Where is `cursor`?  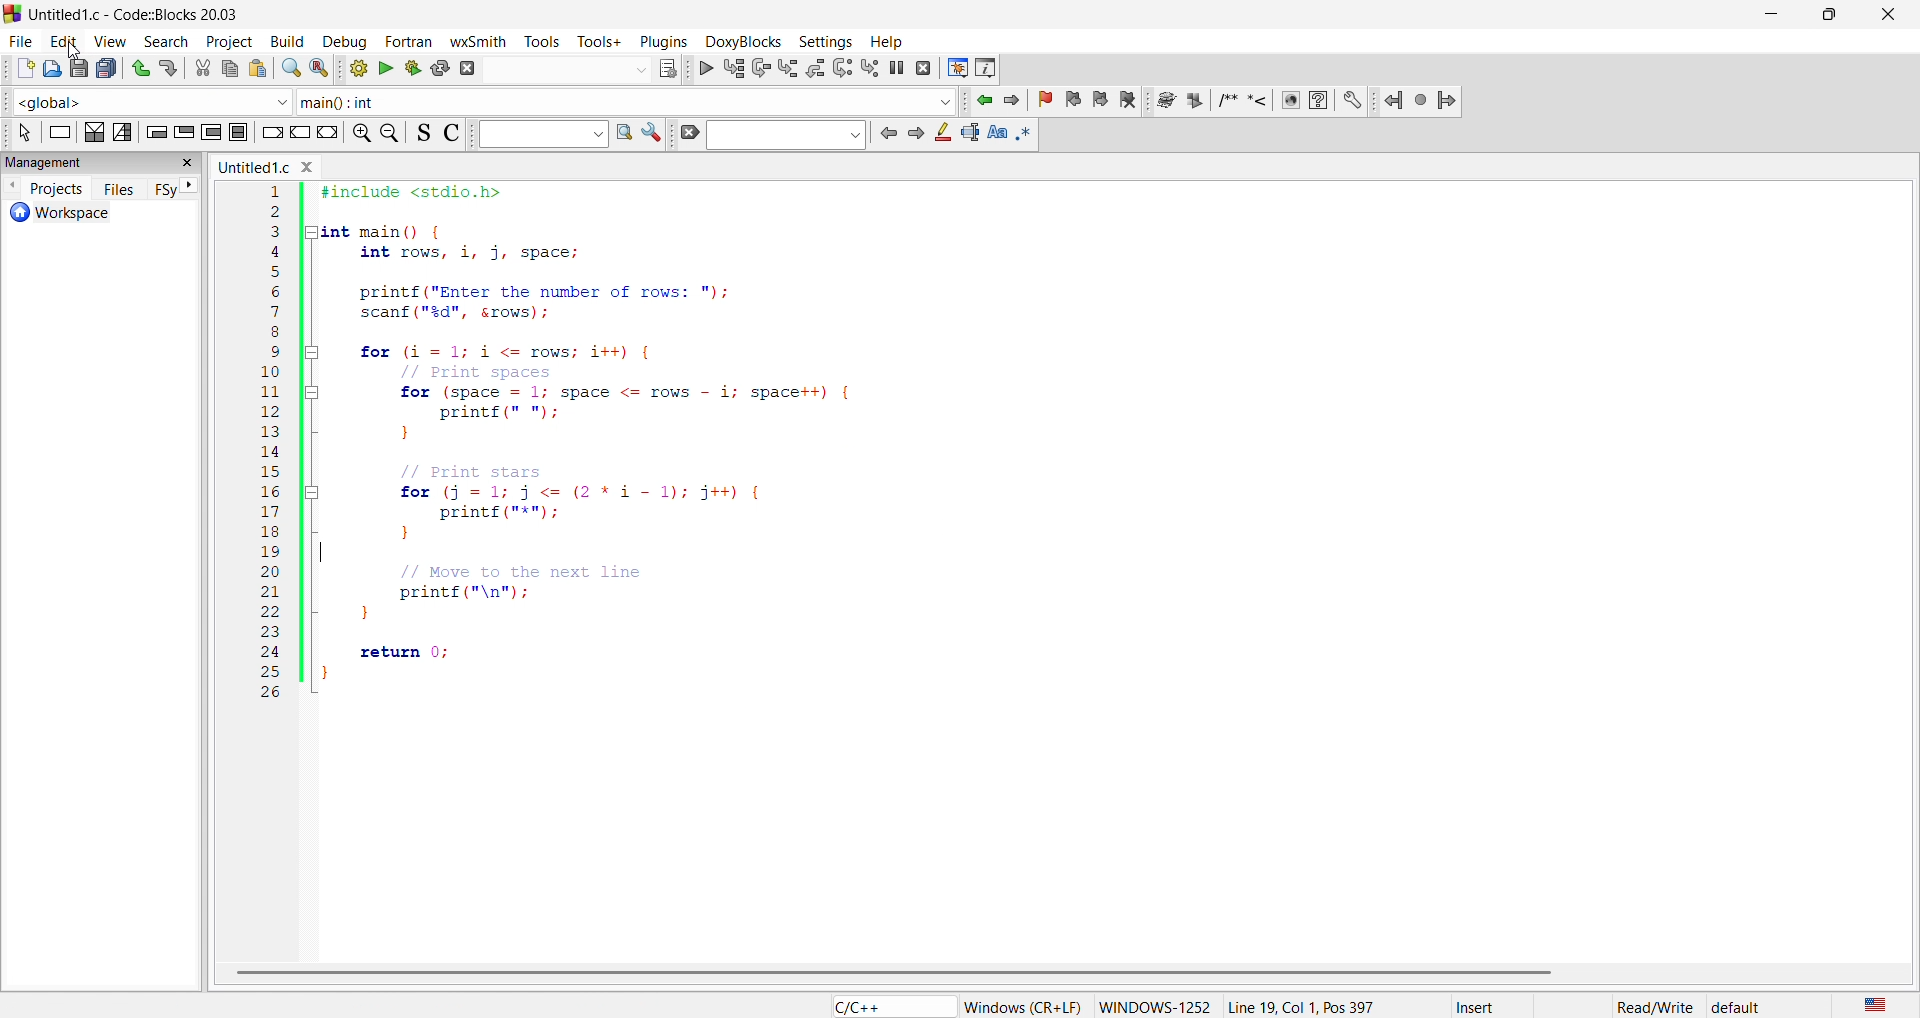 cursor is located at coordinates (76, 52).